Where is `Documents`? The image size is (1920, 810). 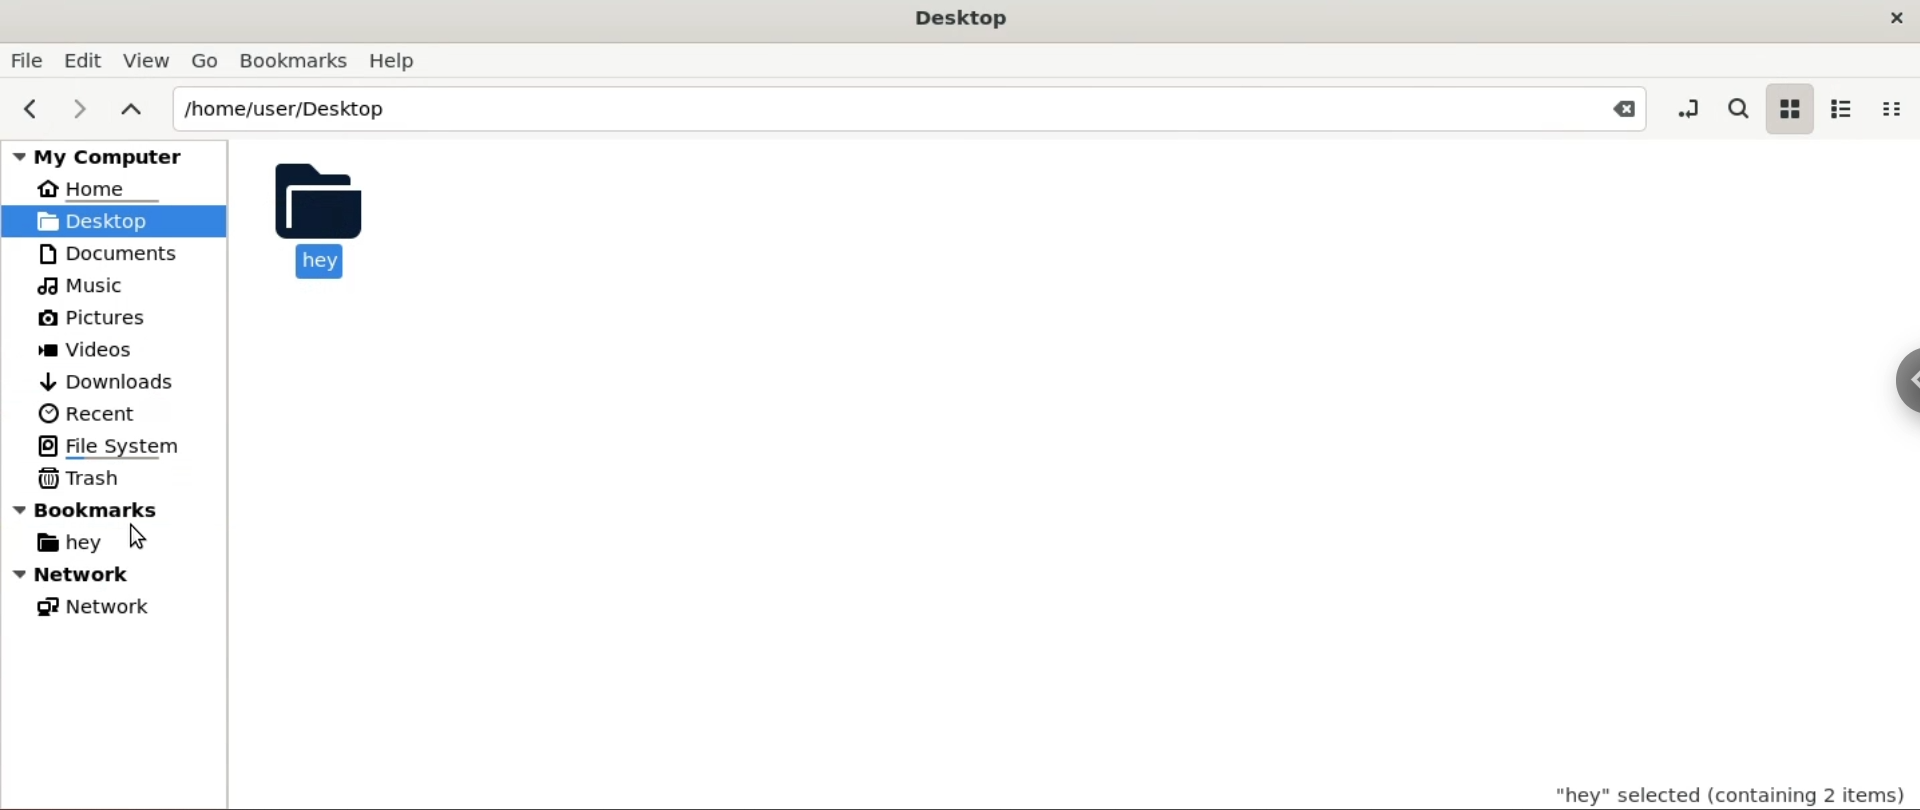
Documents is located at coordinates (106, 253).